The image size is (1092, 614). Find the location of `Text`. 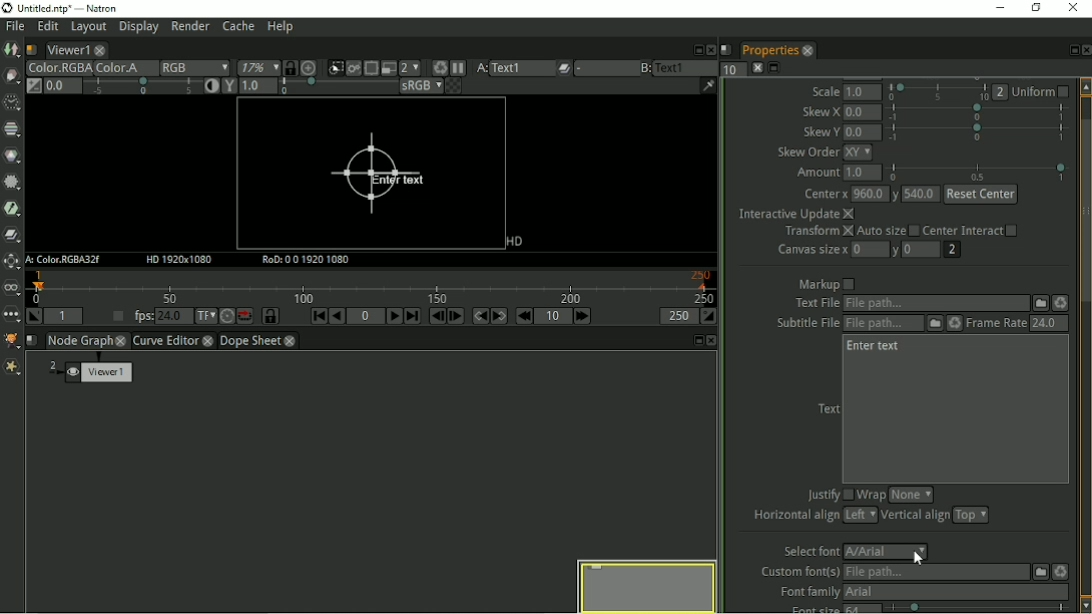

Text is located at coordinates (829, 407).